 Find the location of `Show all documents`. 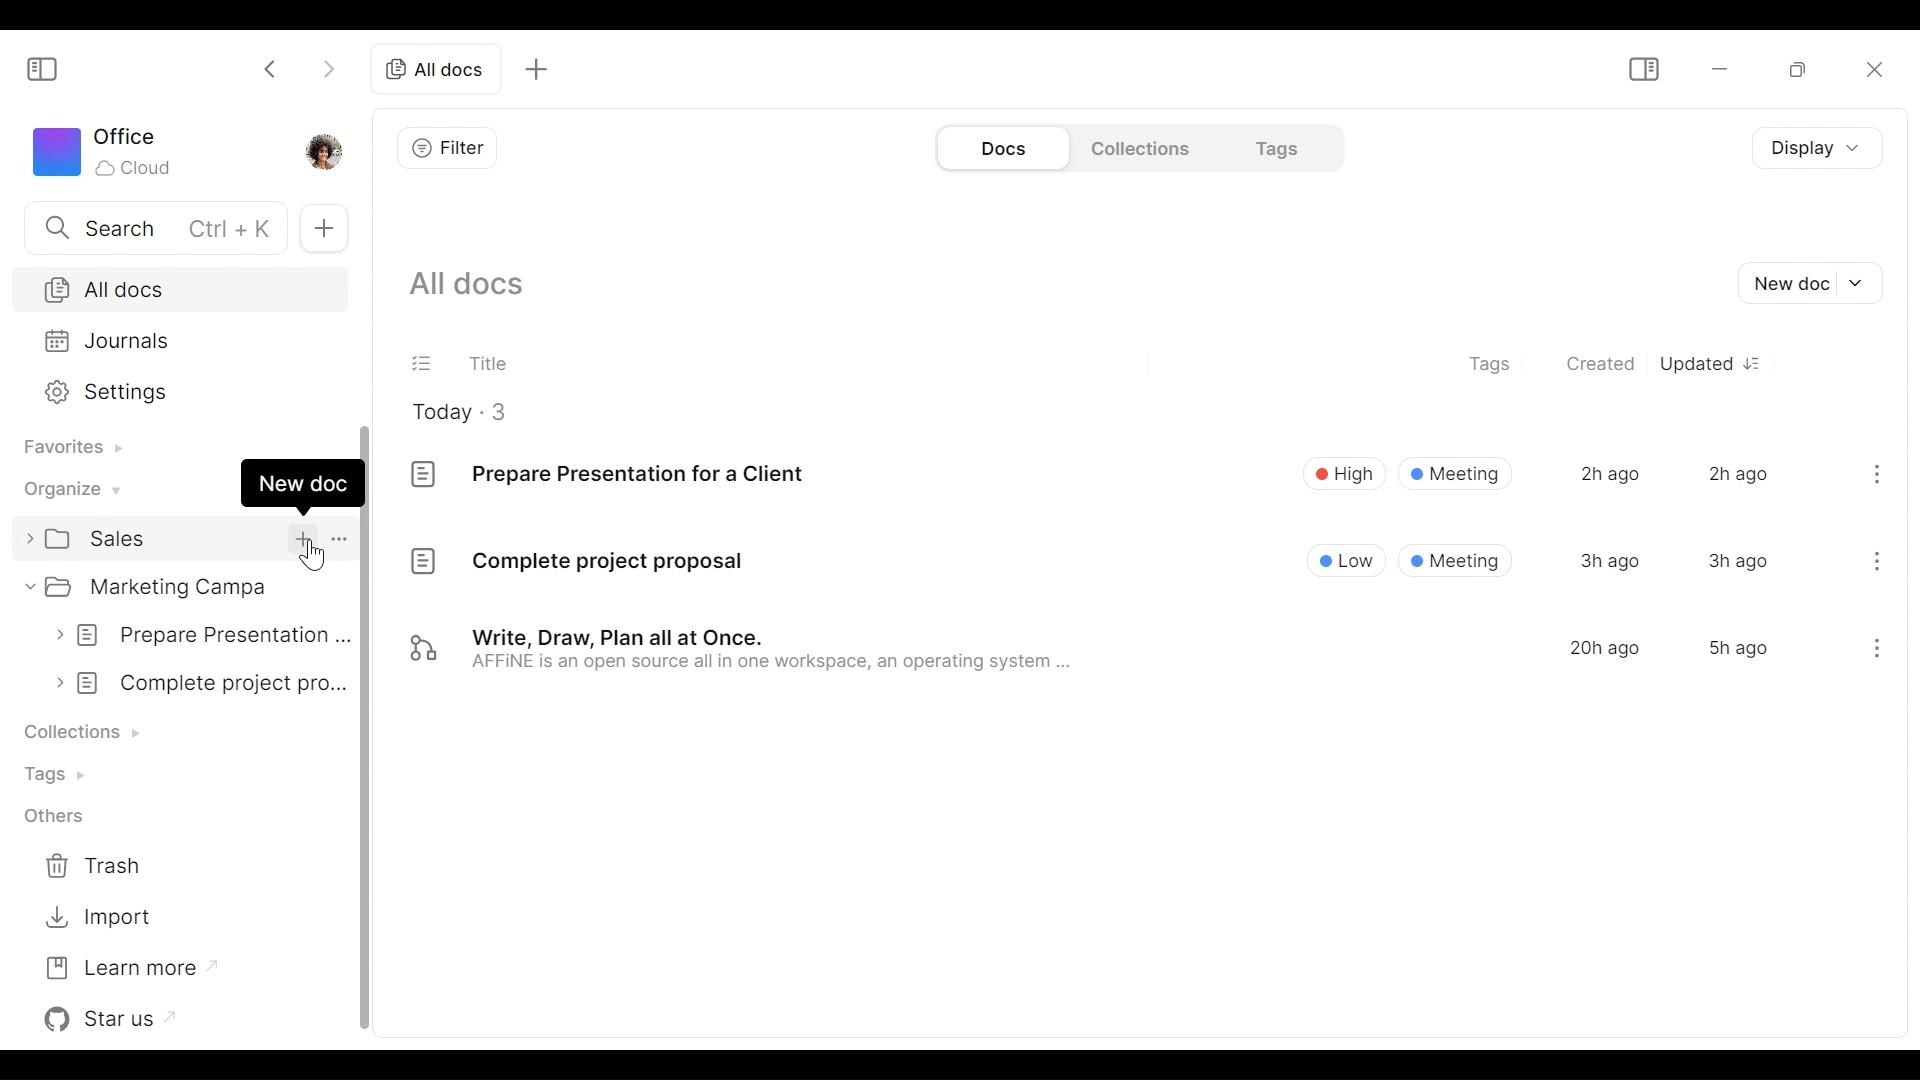

Show all documents is located at coordinates (476, 286).